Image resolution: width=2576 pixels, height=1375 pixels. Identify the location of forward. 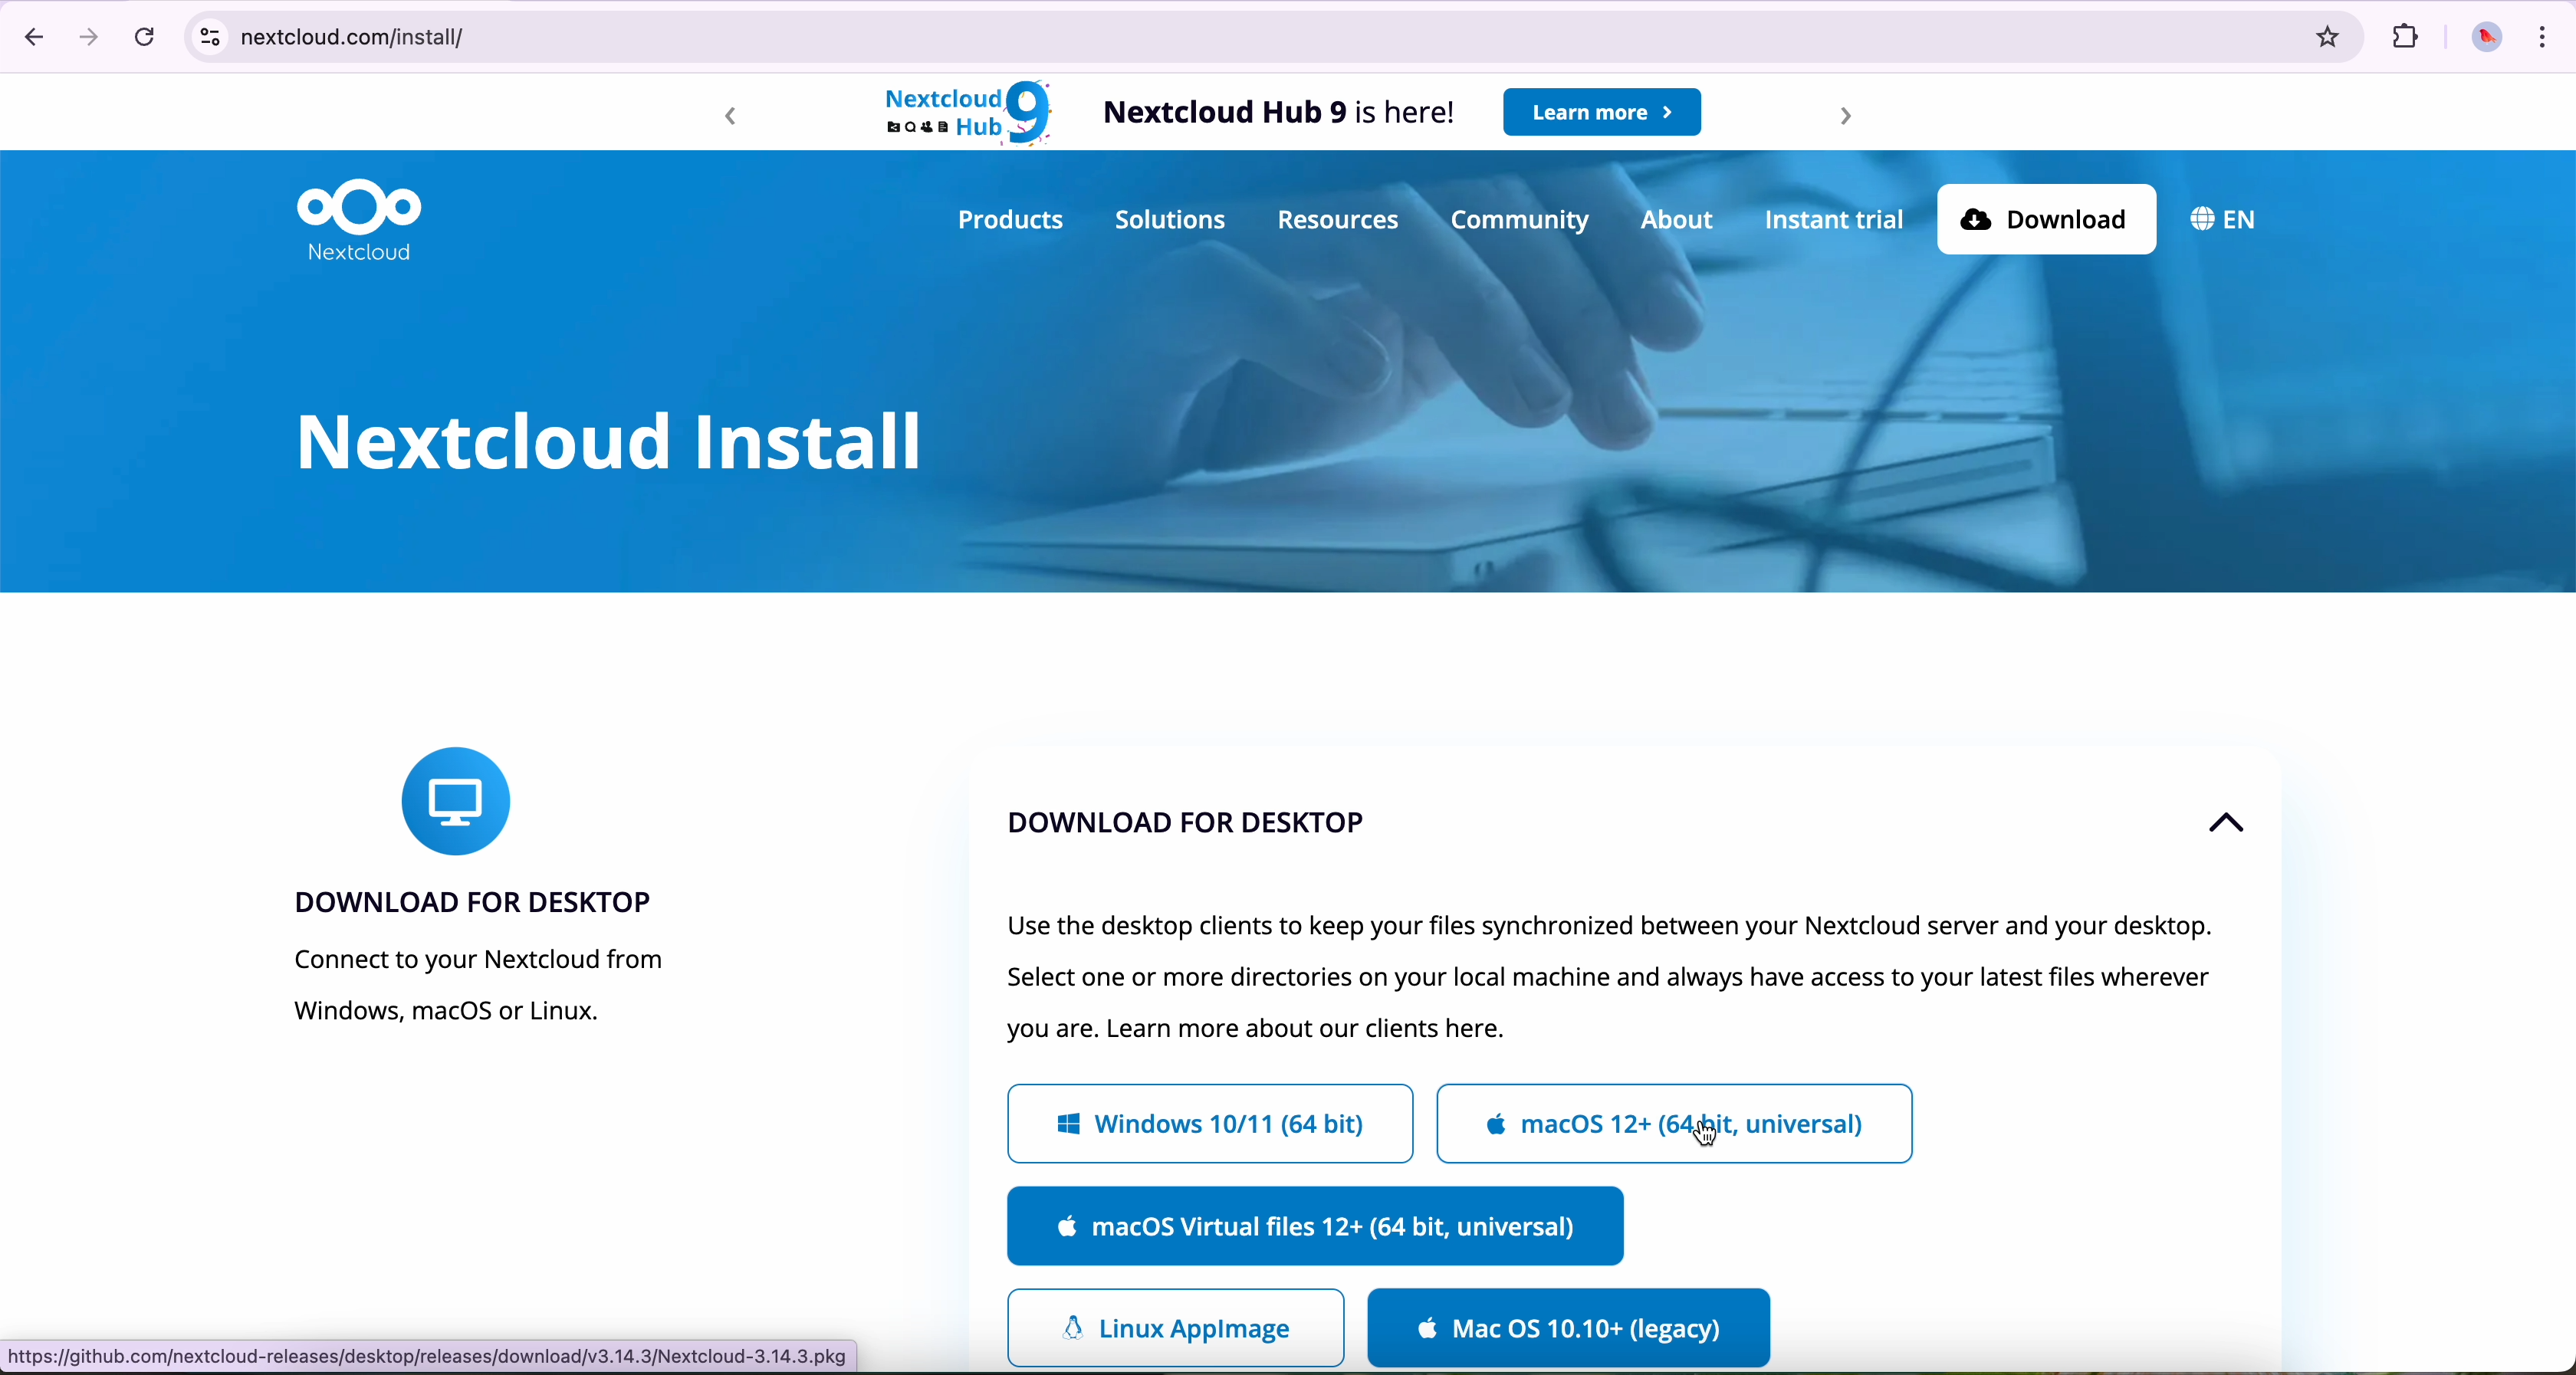
(1833, 119).